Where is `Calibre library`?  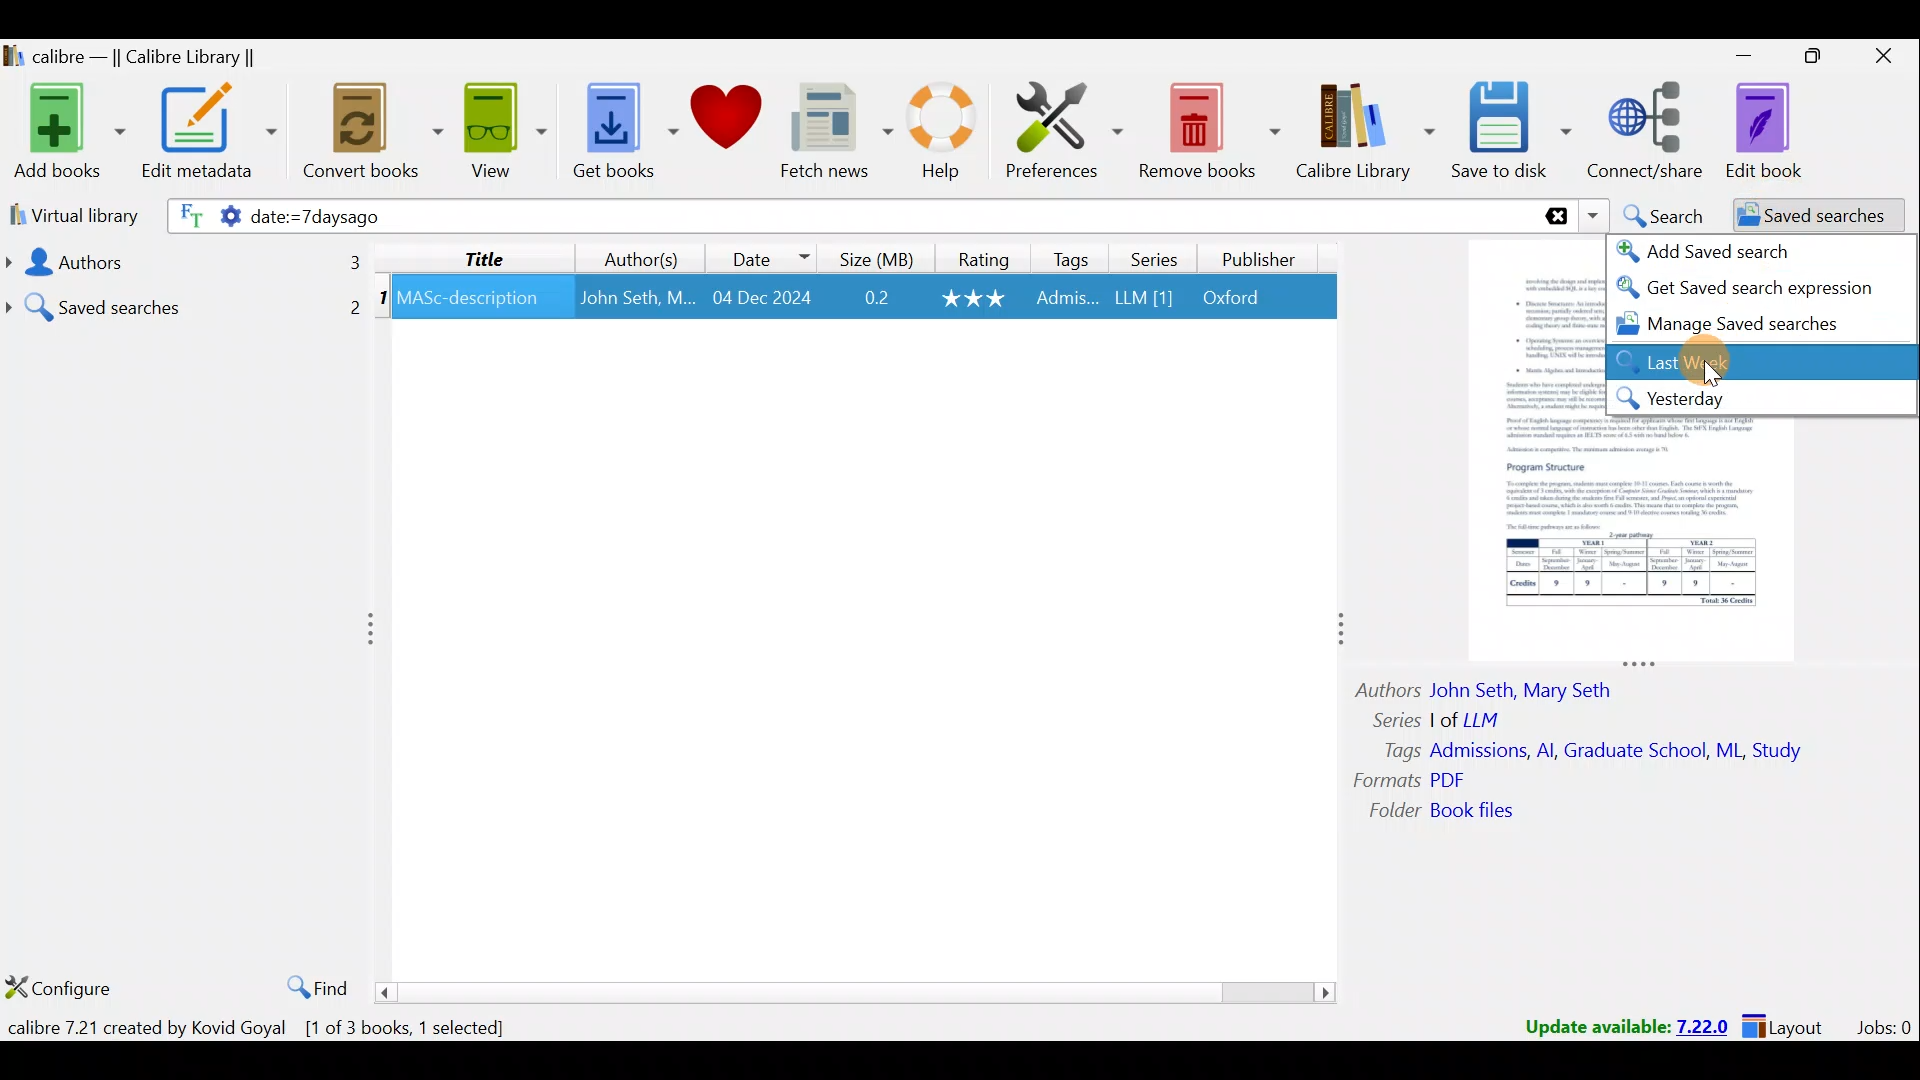 Calibre library is located at coordinates (1368, 133).